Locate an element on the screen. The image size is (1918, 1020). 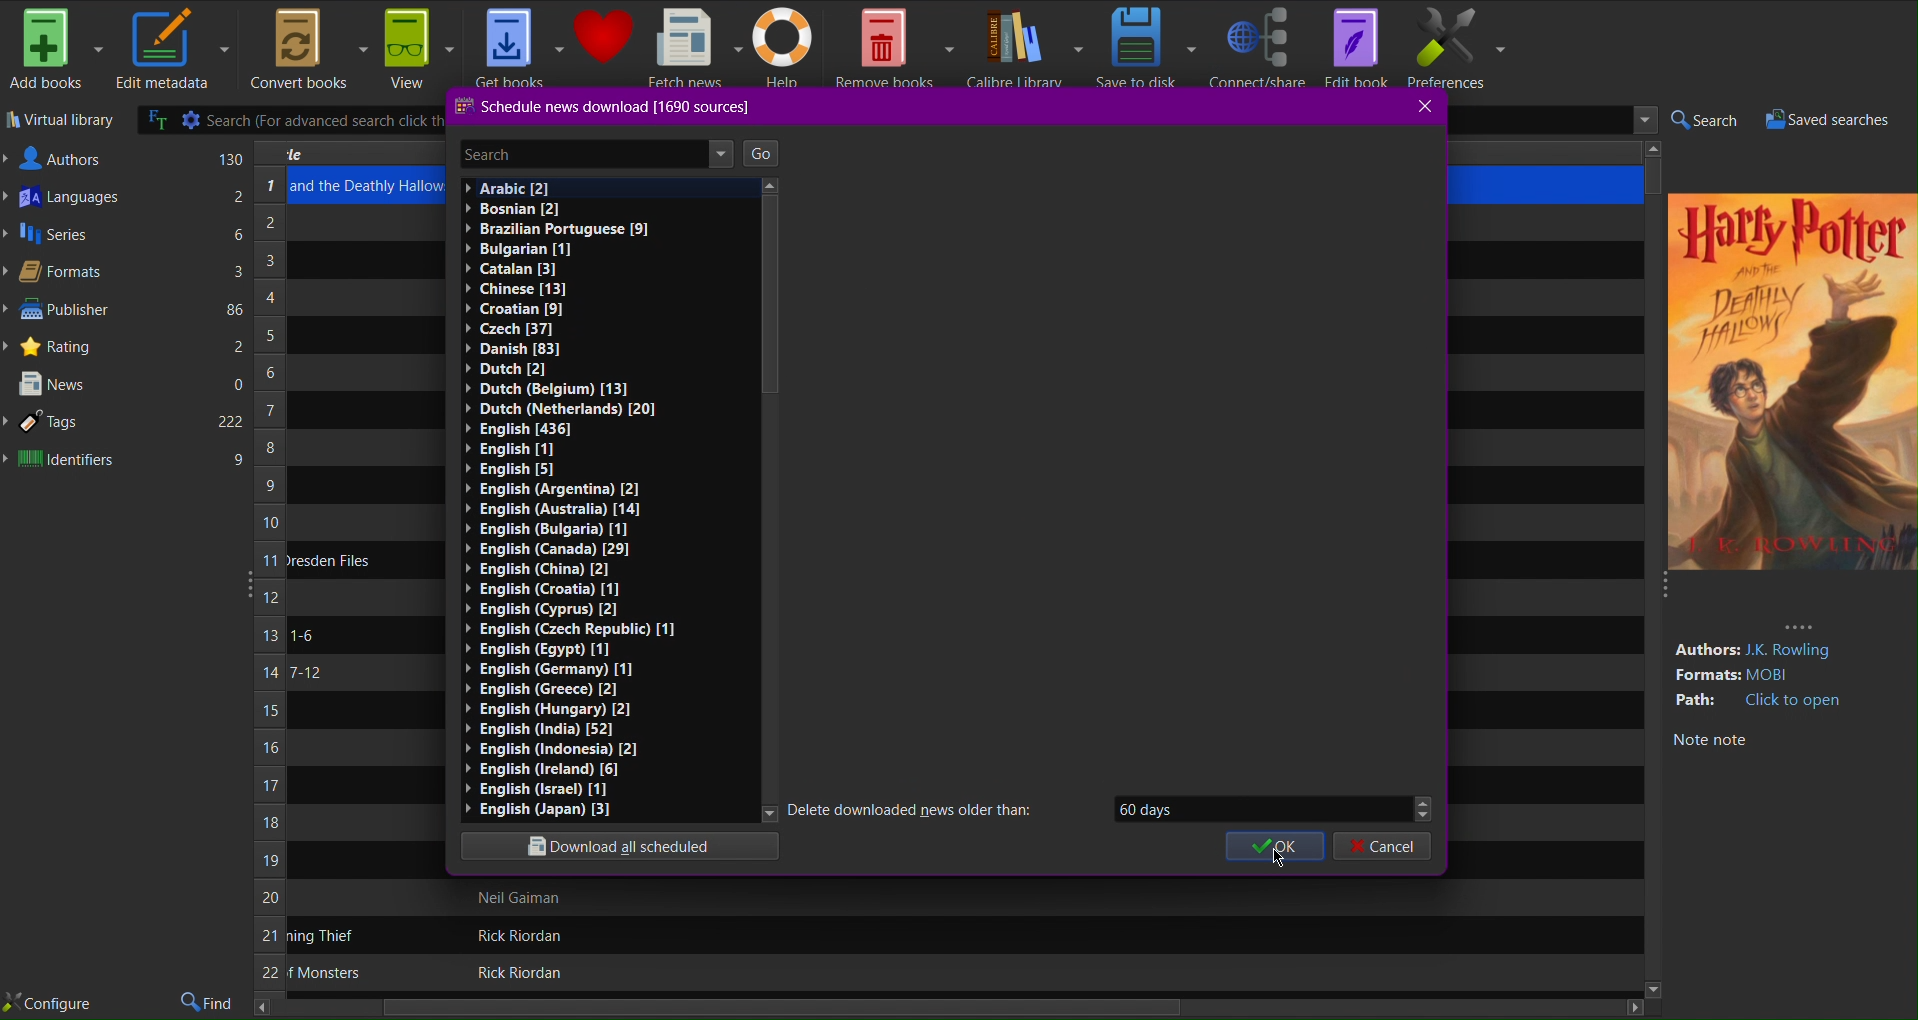
1-6 is located at coordinates (302, 635).